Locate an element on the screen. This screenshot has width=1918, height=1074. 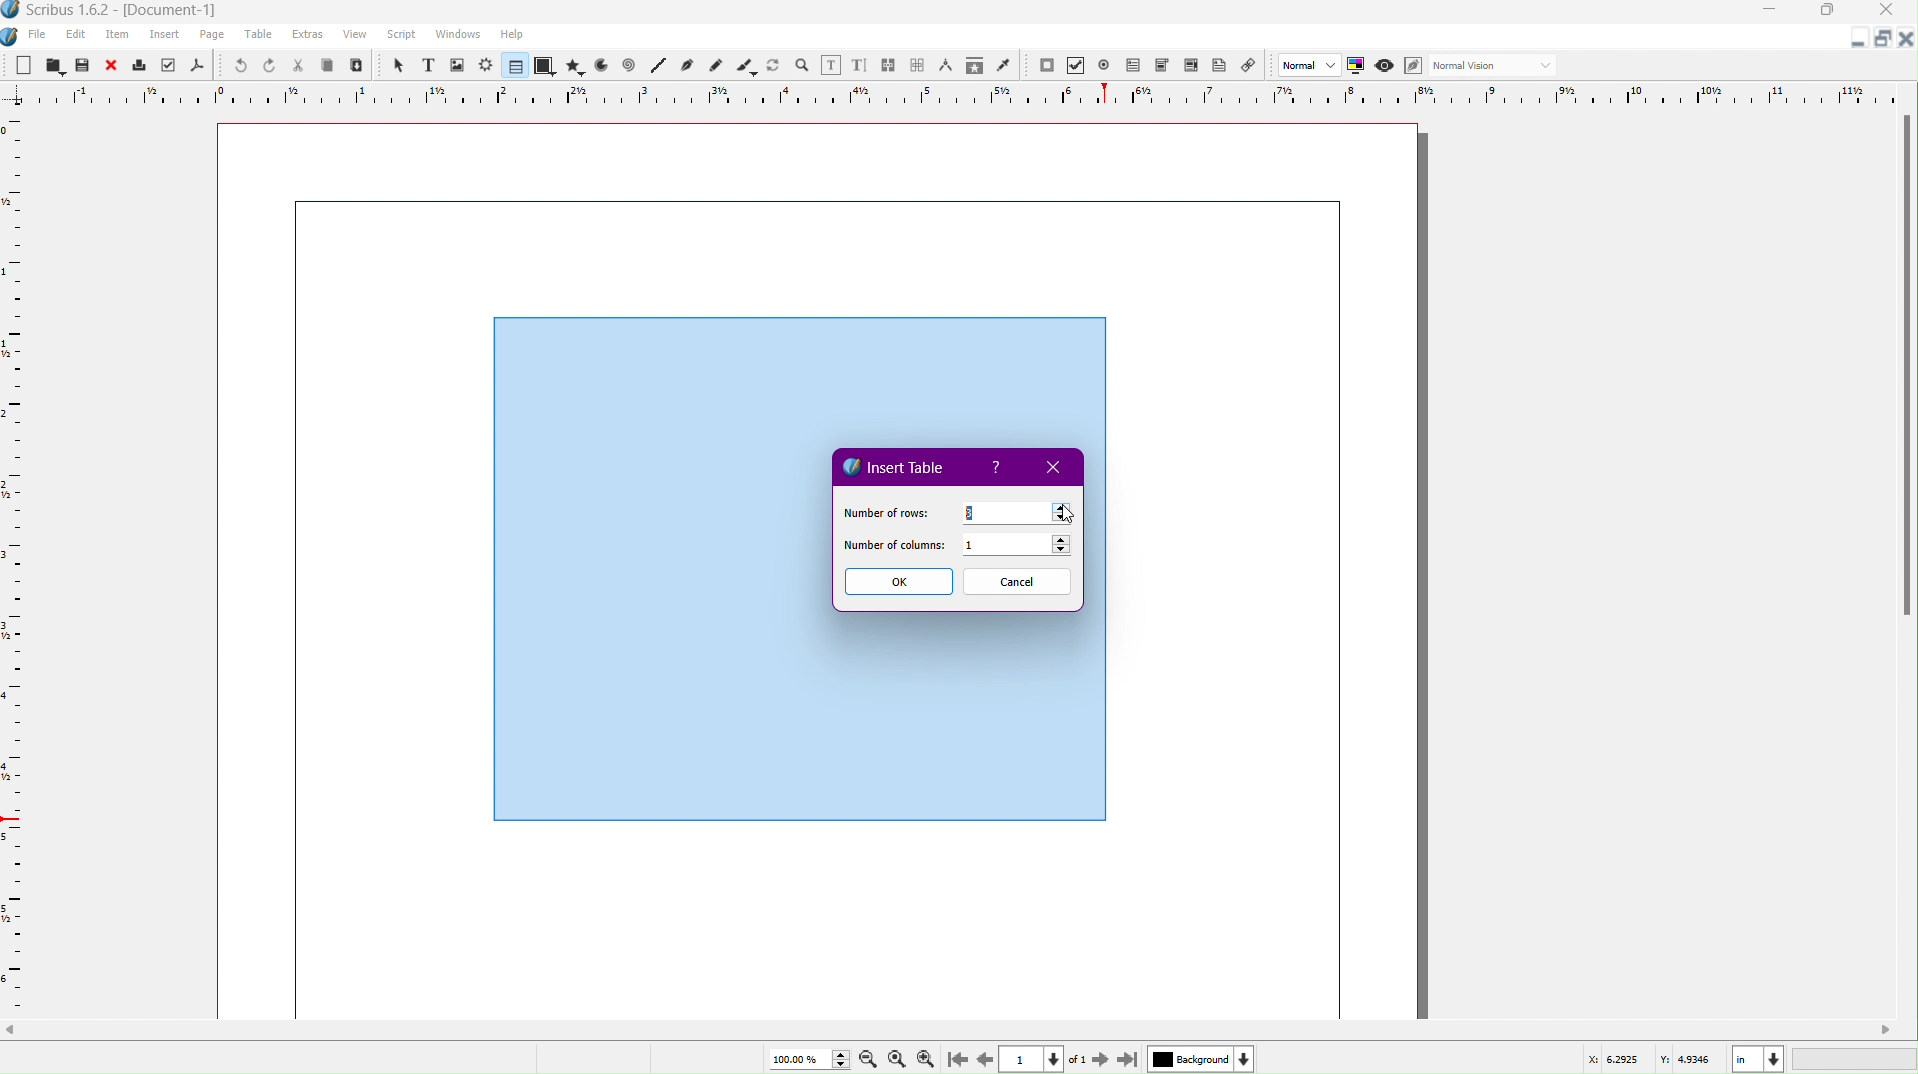
Edit is located at coordinates (75, 34).